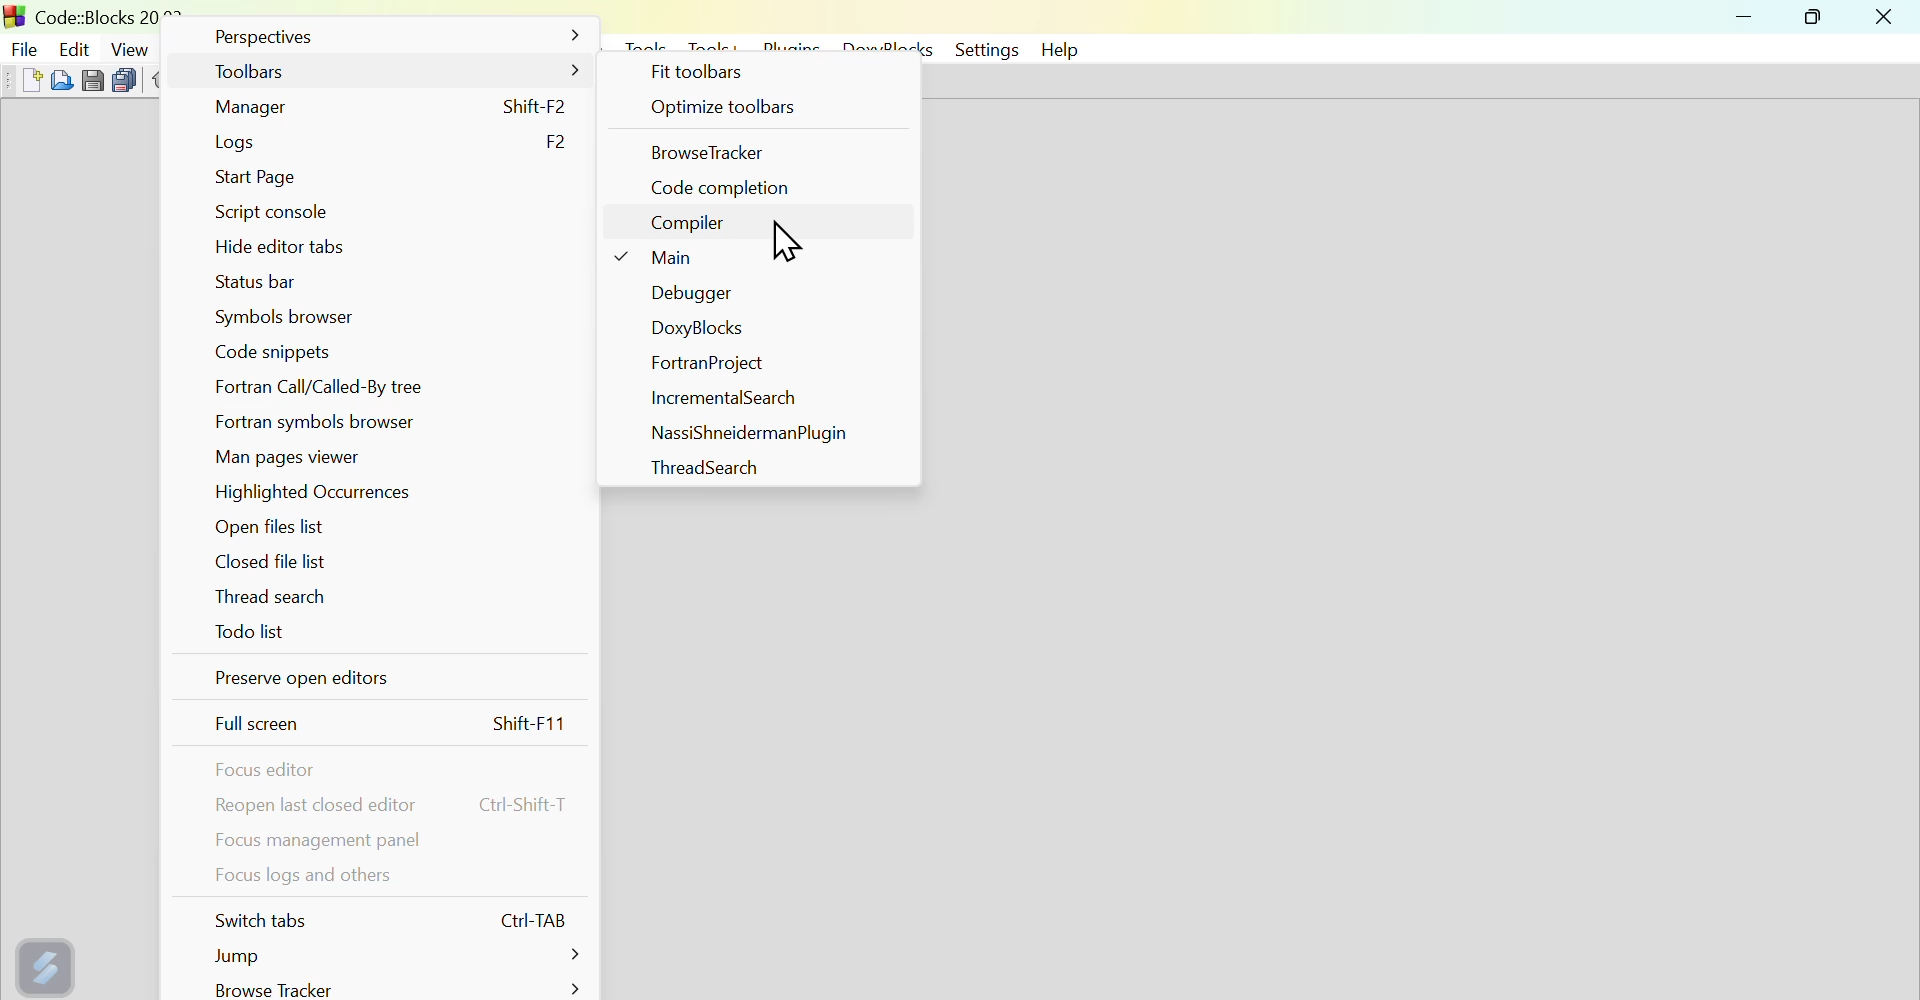  What do you see at coordinates (293, 456) in the screenshot?
I see `Man pages viewer` at bounding box center [293, 456].